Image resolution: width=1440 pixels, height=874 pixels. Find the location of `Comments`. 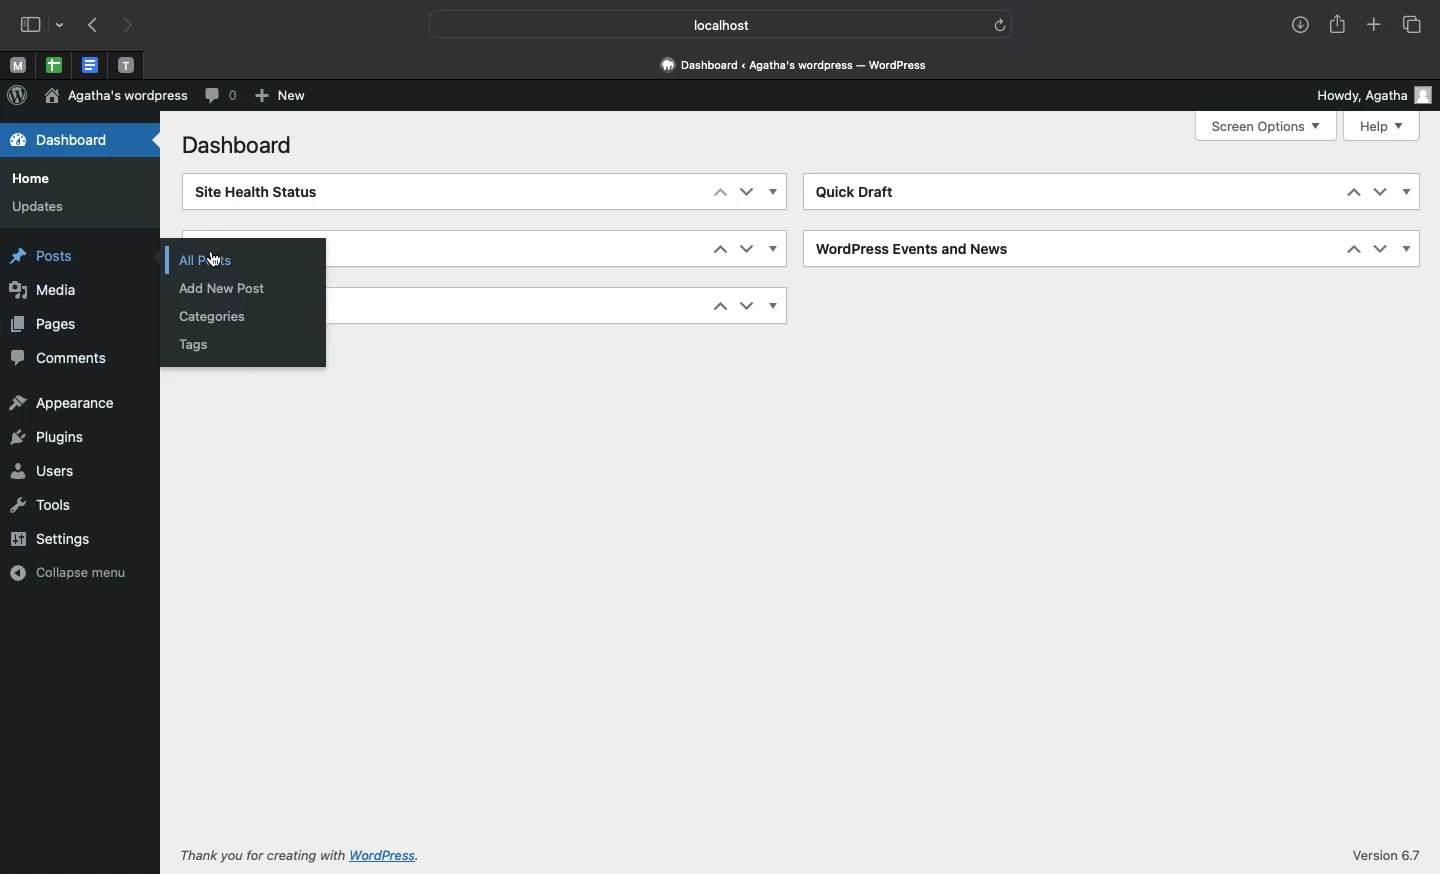

Comments is located at coordinates (58, 358).